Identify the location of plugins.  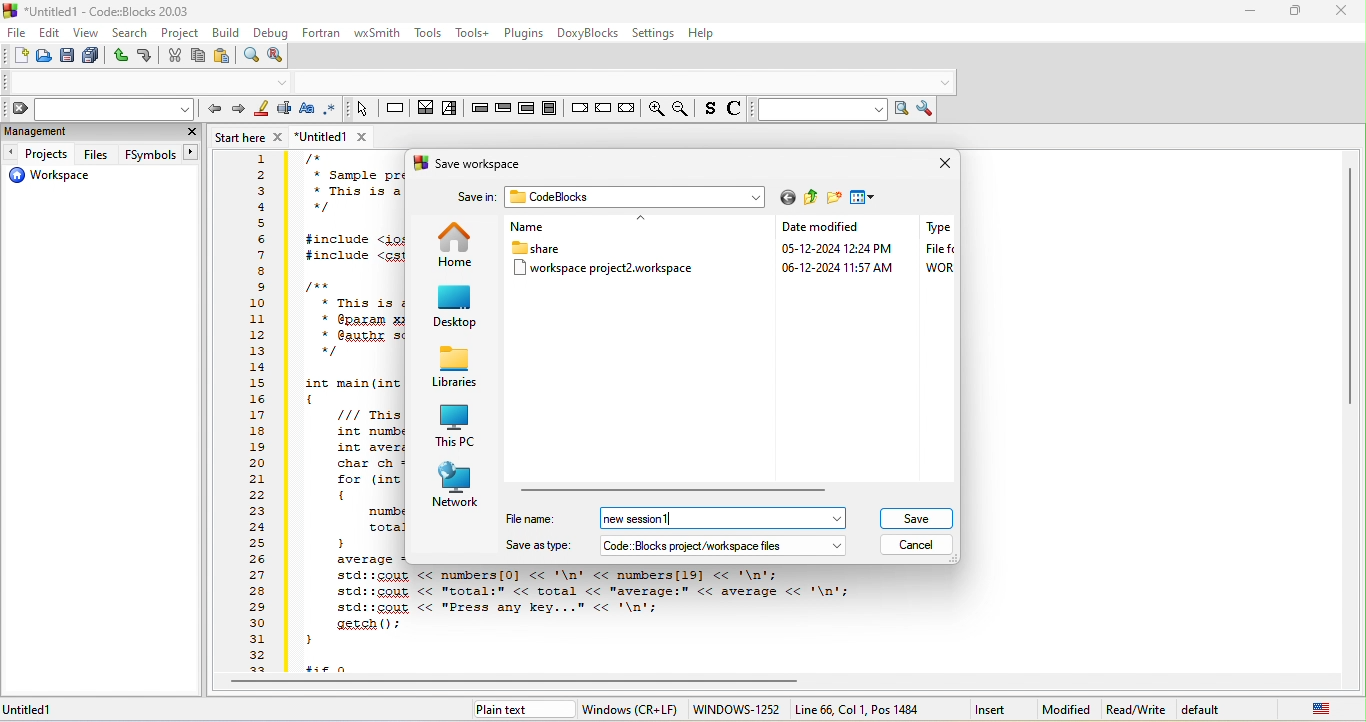
(525, 33).